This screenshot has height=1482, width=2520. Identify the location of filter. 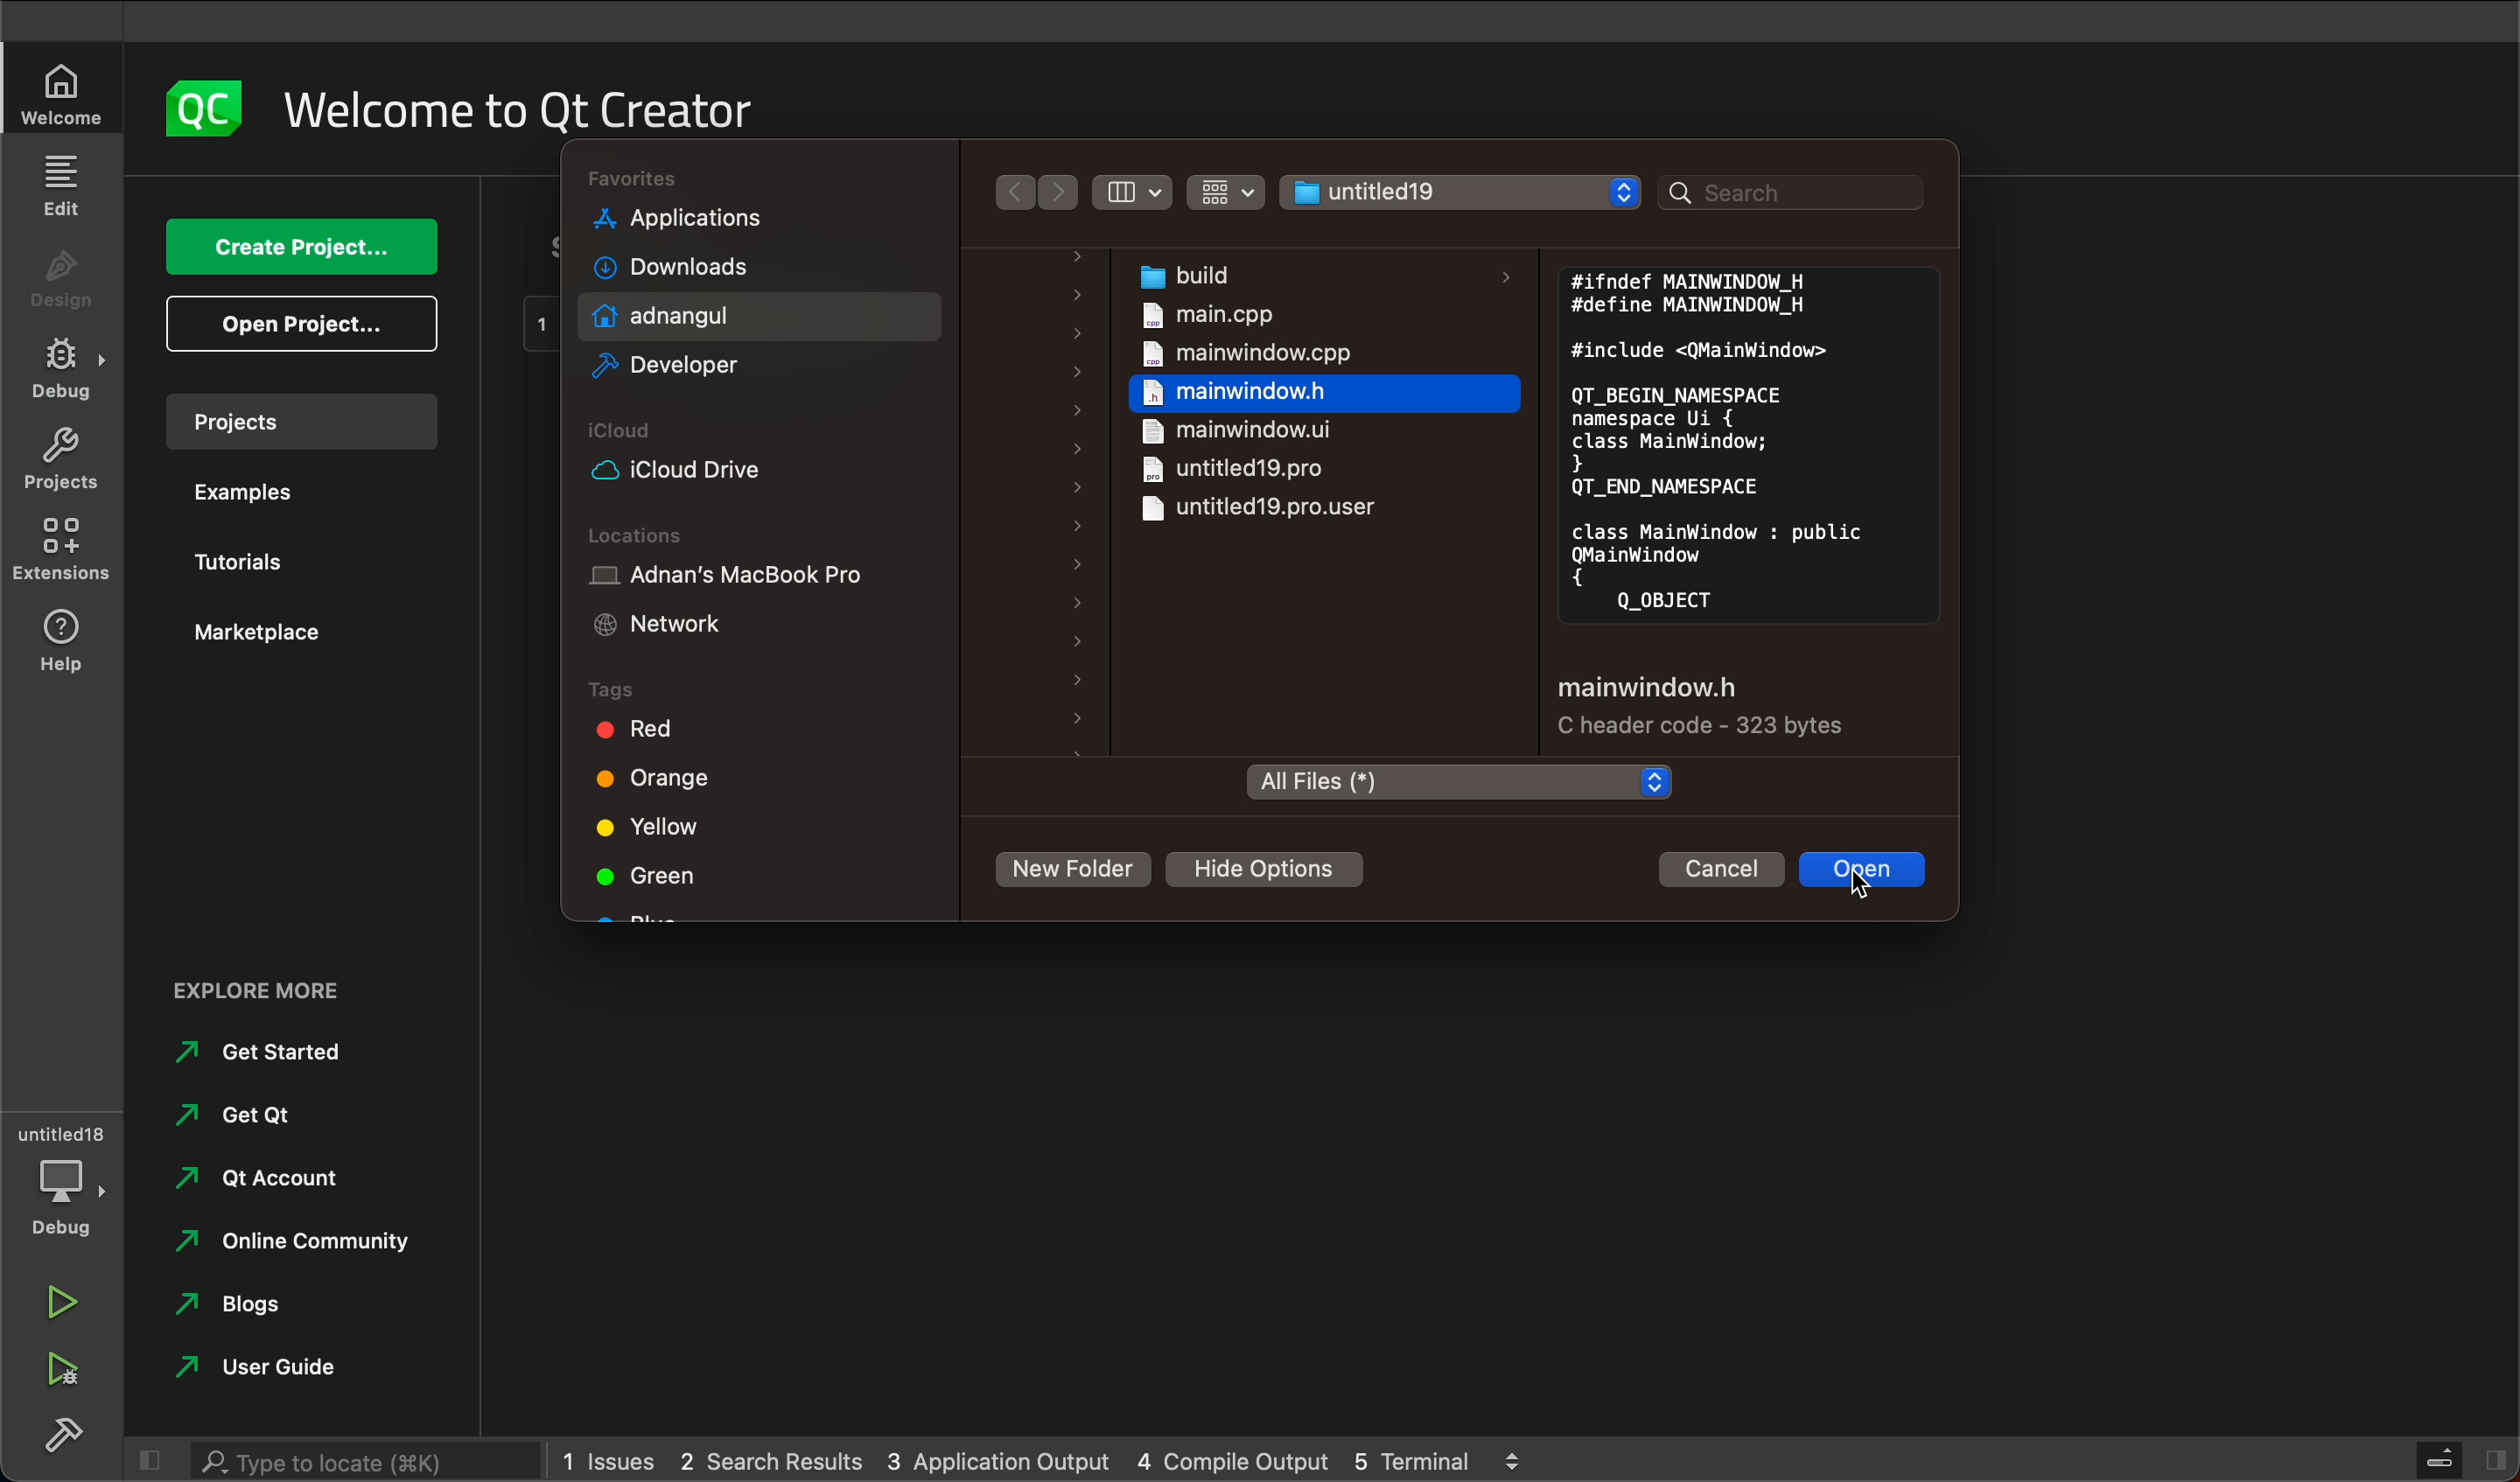
(1135, 191).